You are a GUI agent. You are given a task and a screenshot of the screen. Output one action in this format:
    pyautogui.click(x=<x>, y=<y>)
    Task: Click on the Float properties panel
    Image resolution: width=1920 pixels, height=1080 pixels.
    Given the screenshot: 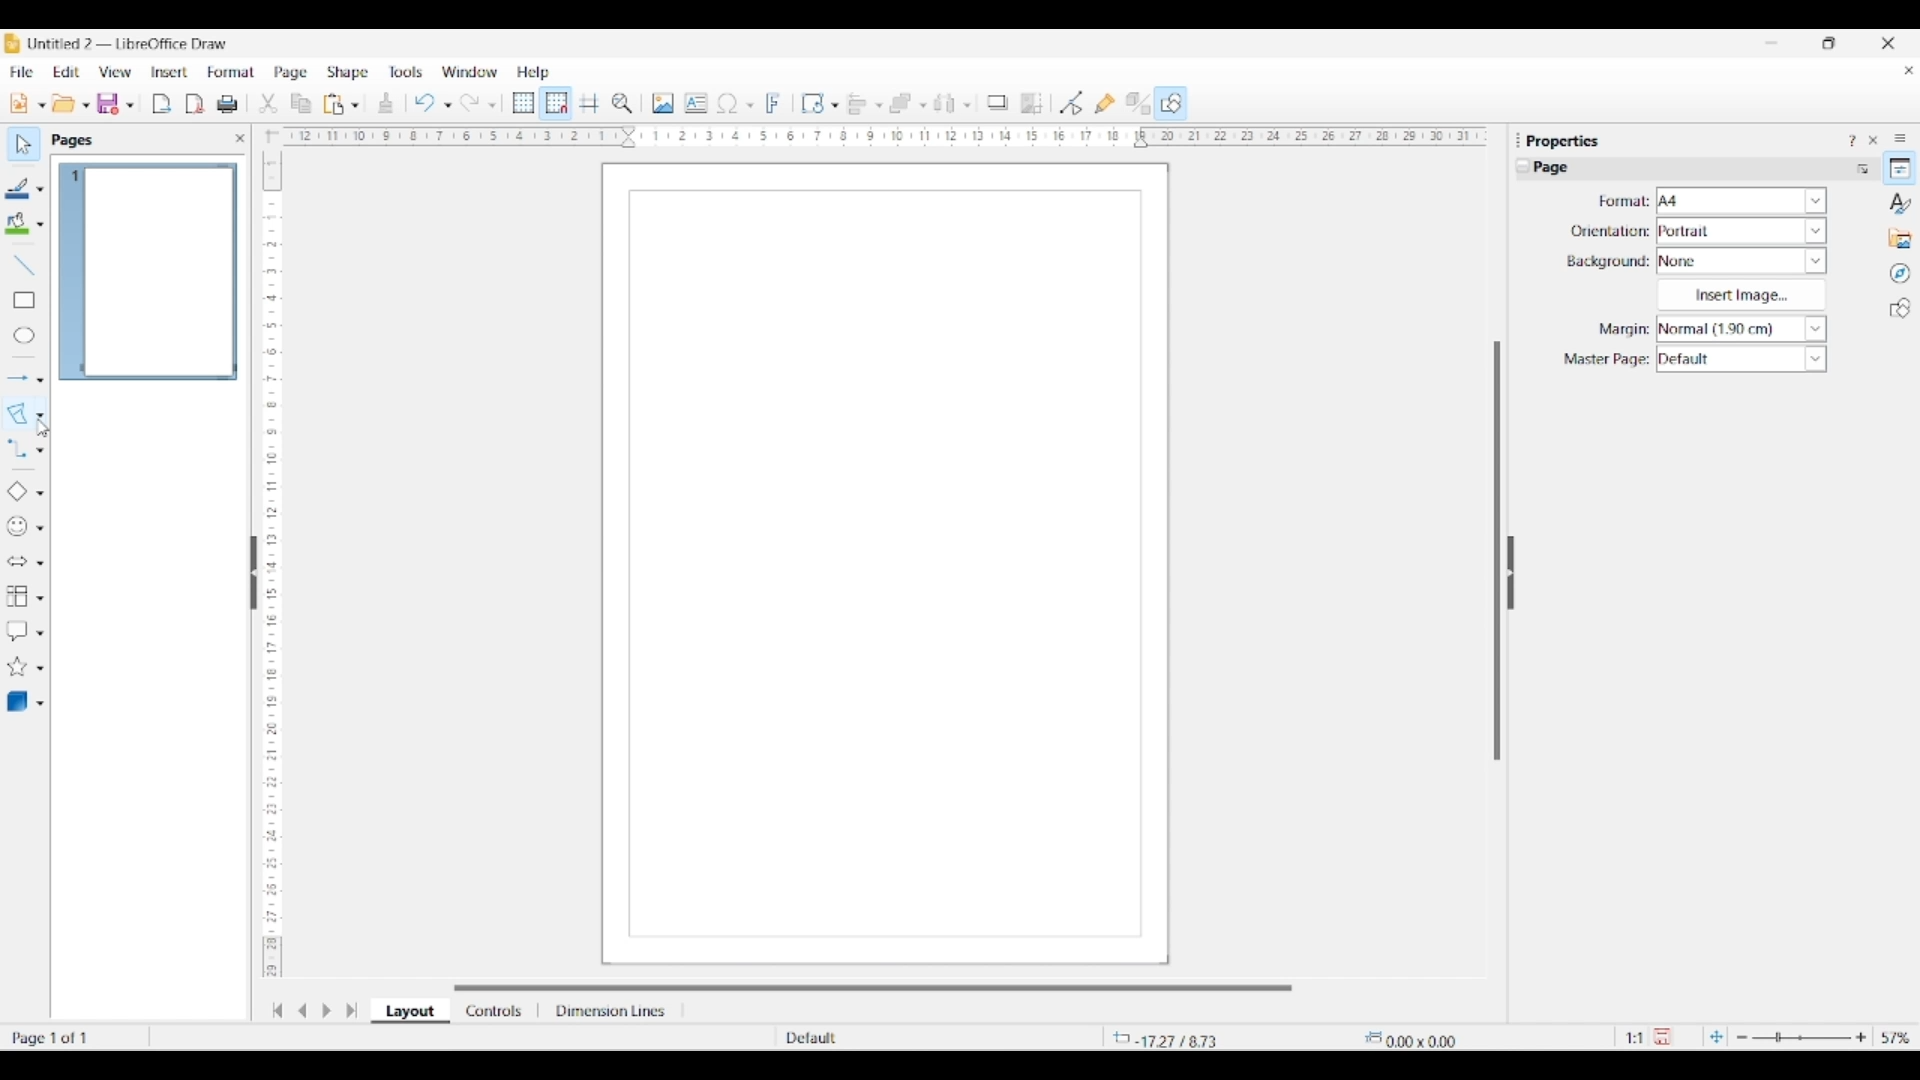 What is the action you would take?
    pyautogui.click(x=1518, y=140)
    